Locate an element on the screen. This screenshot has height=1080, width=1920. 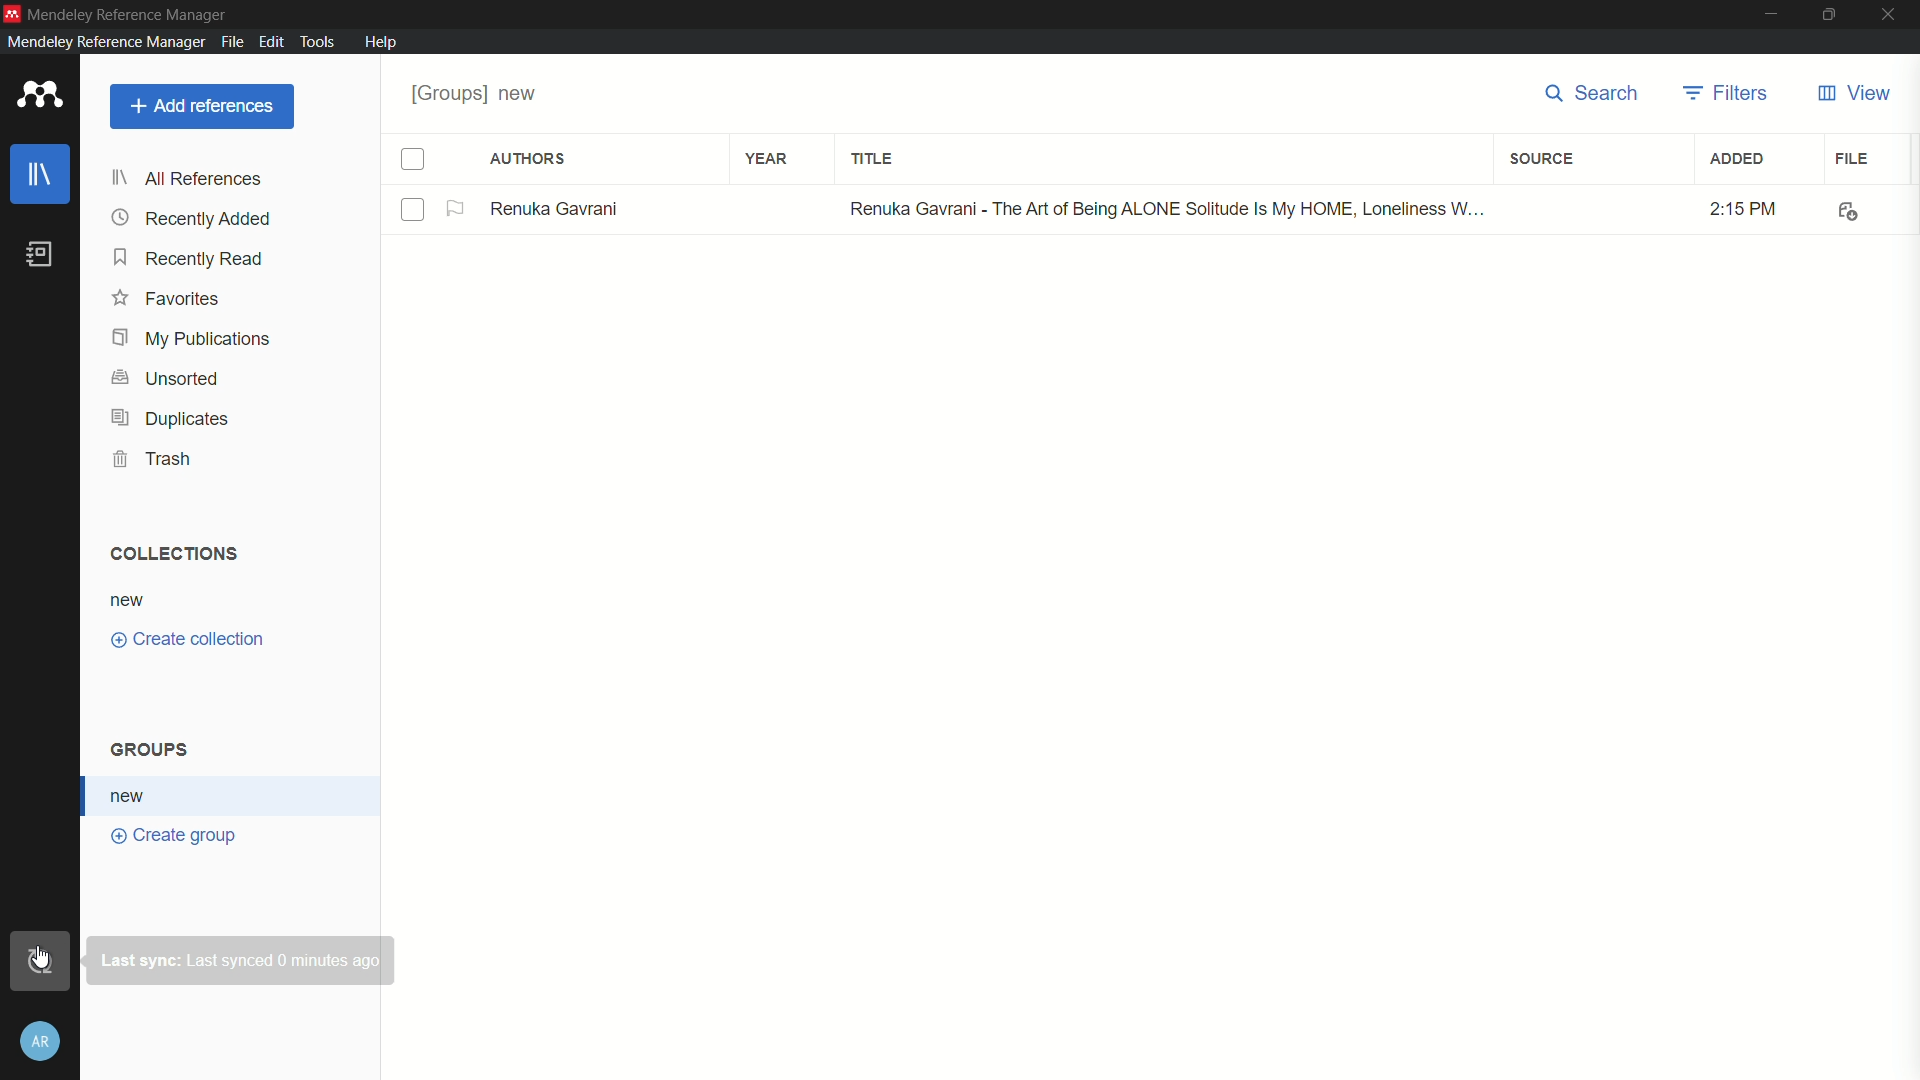
Renuka Gavrani - The Art of Being ALONE Solitude is My HOME, Loneliness W... is located at coordinates (1162, 210).